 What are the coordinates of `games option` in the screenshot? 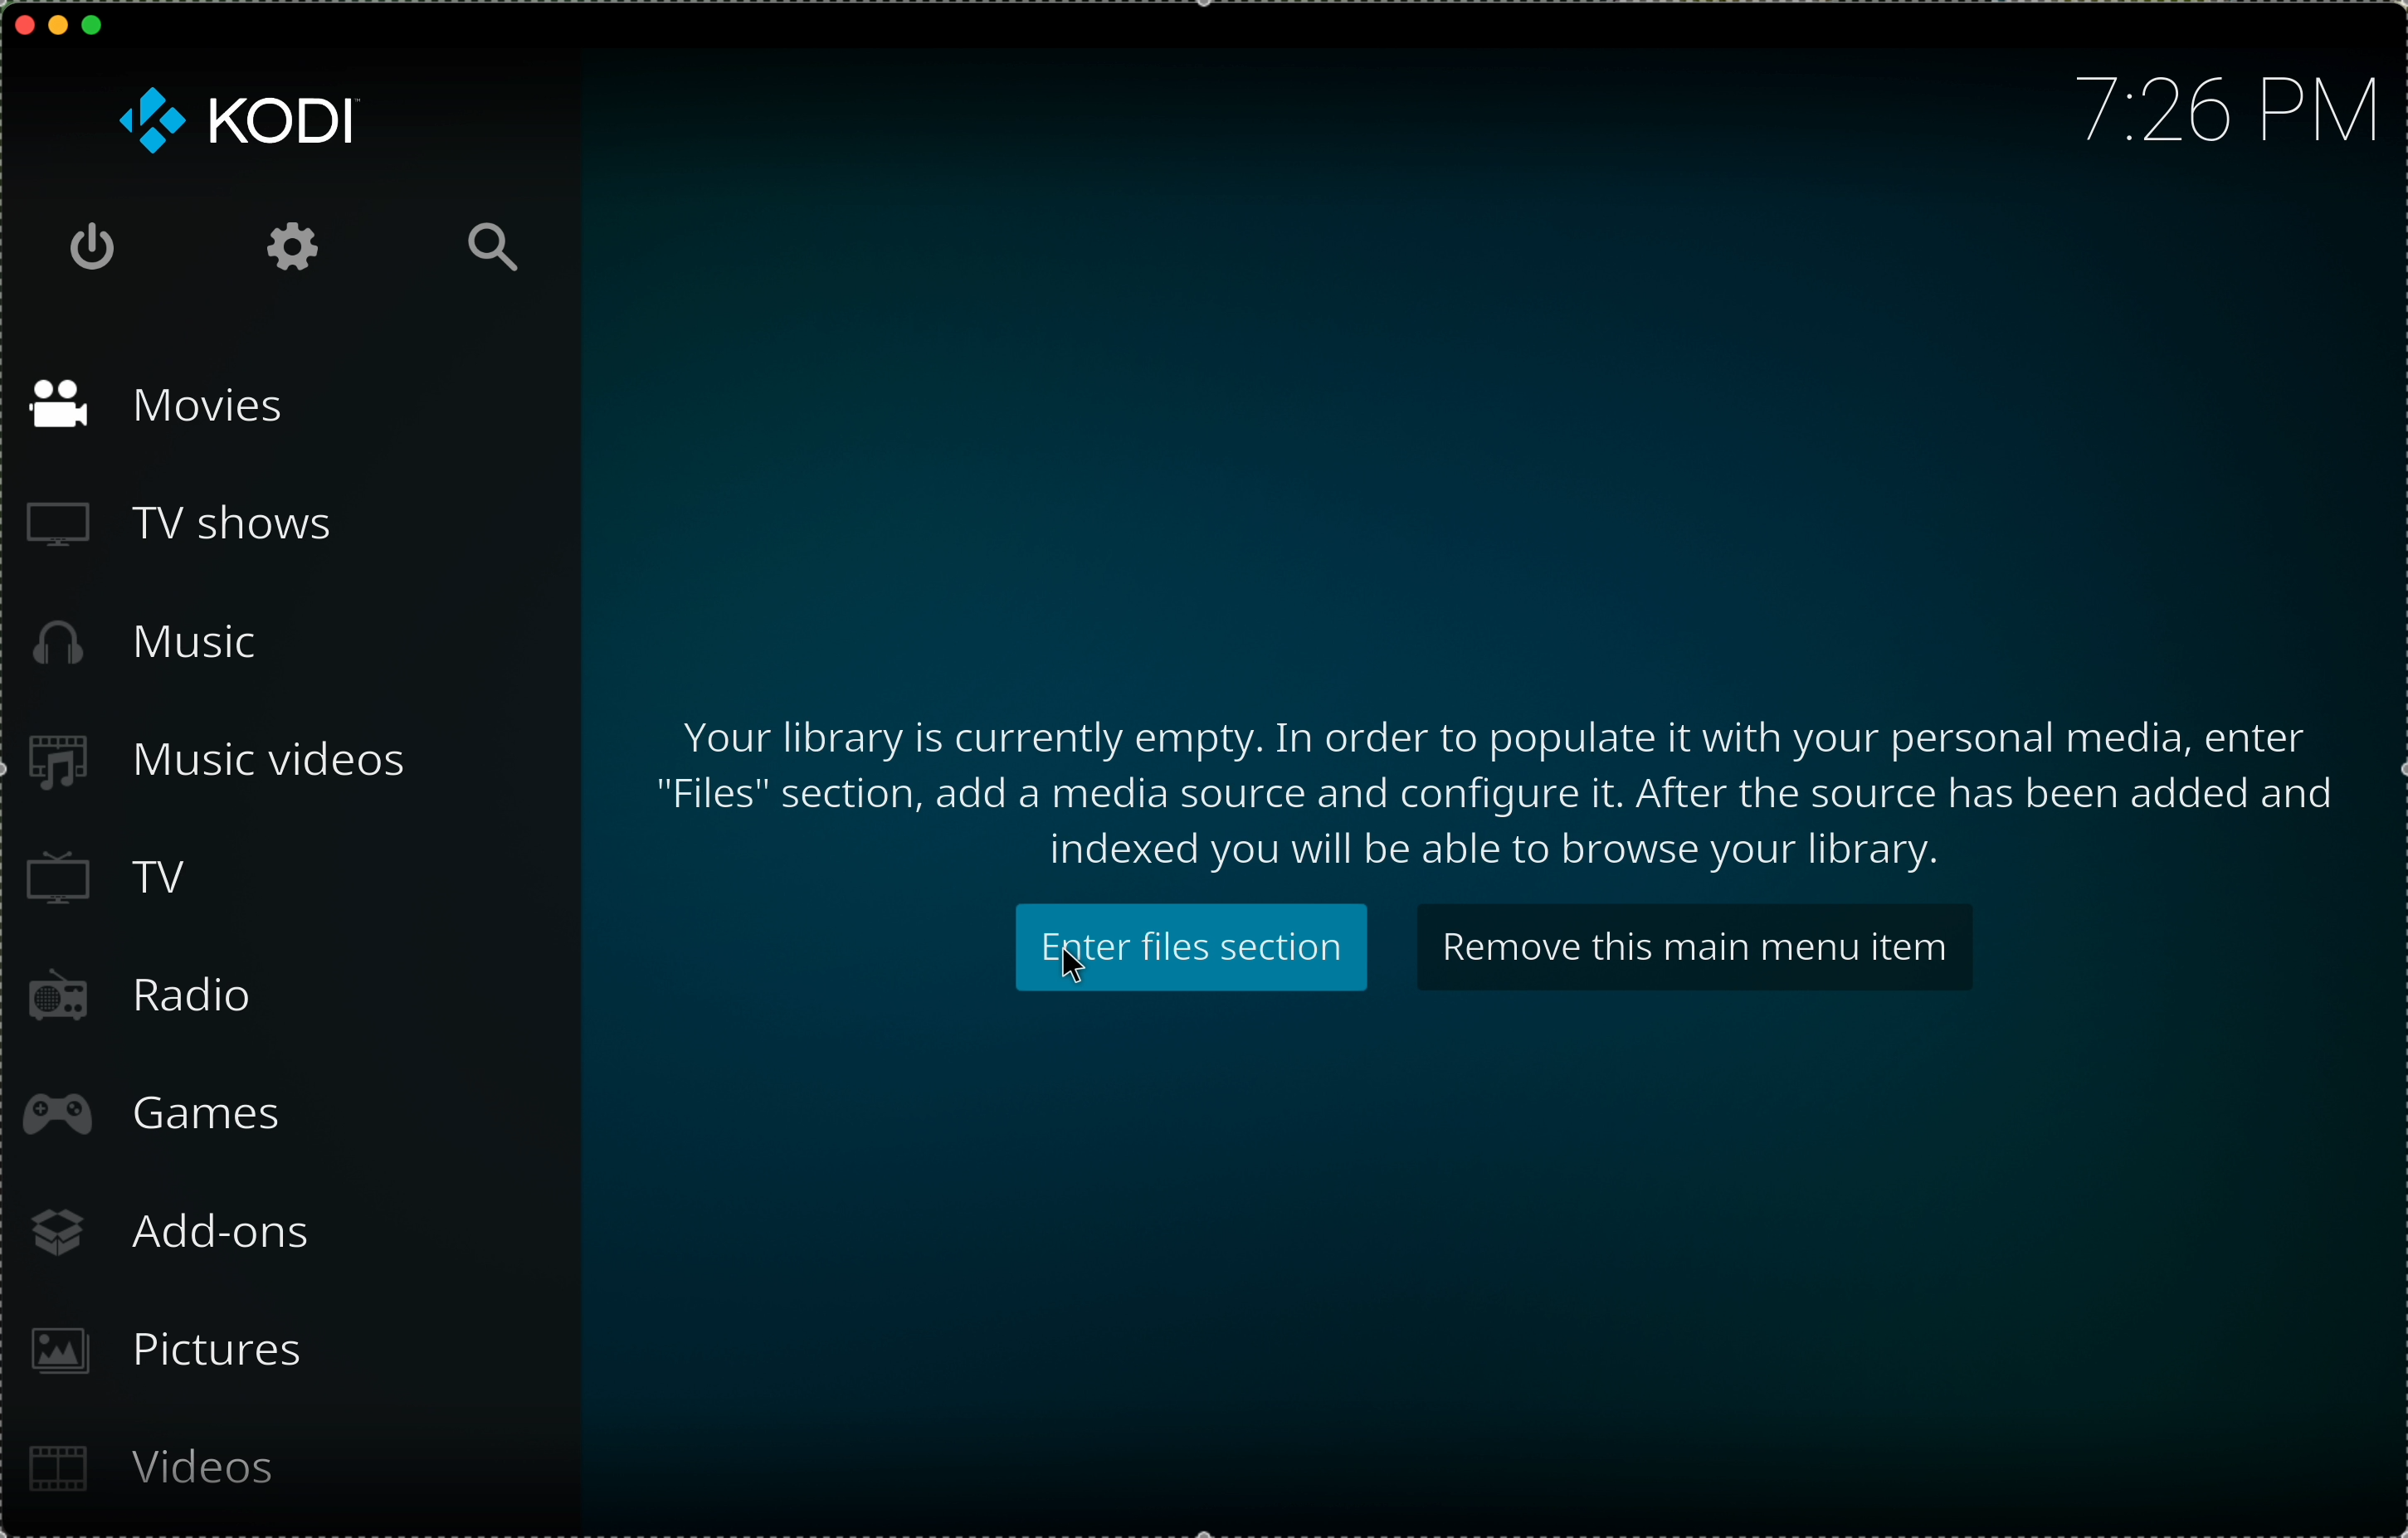 It's located at (156, 1118).